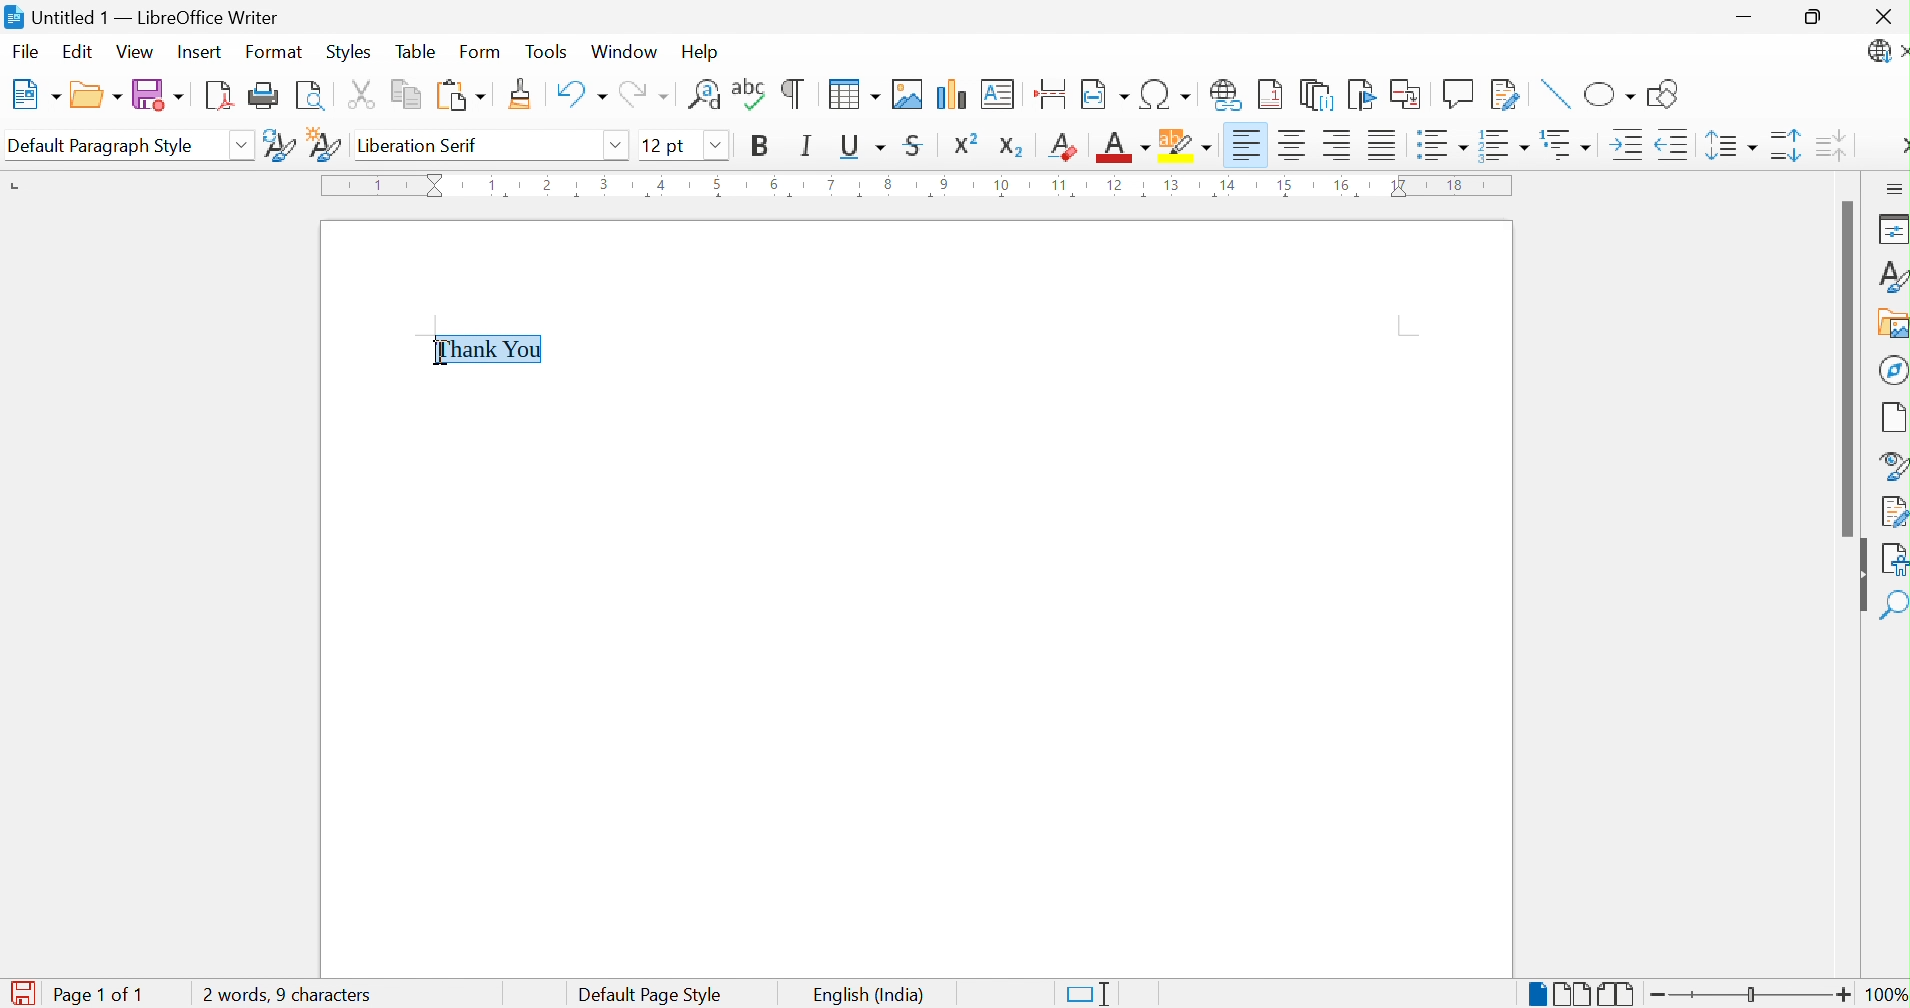  I want to click on Increase Indent, so click(1625, 145).